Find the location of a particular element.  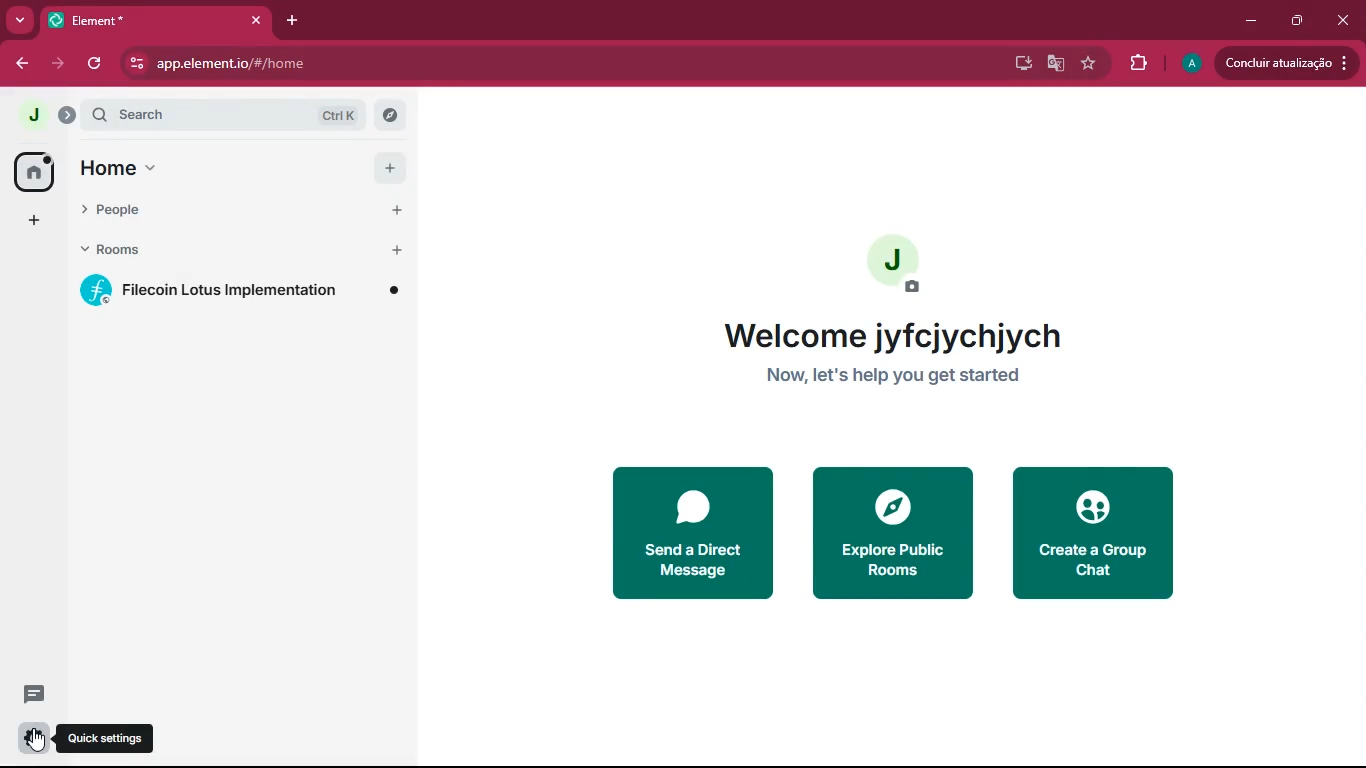

settings is located at coordinates (33, 737).